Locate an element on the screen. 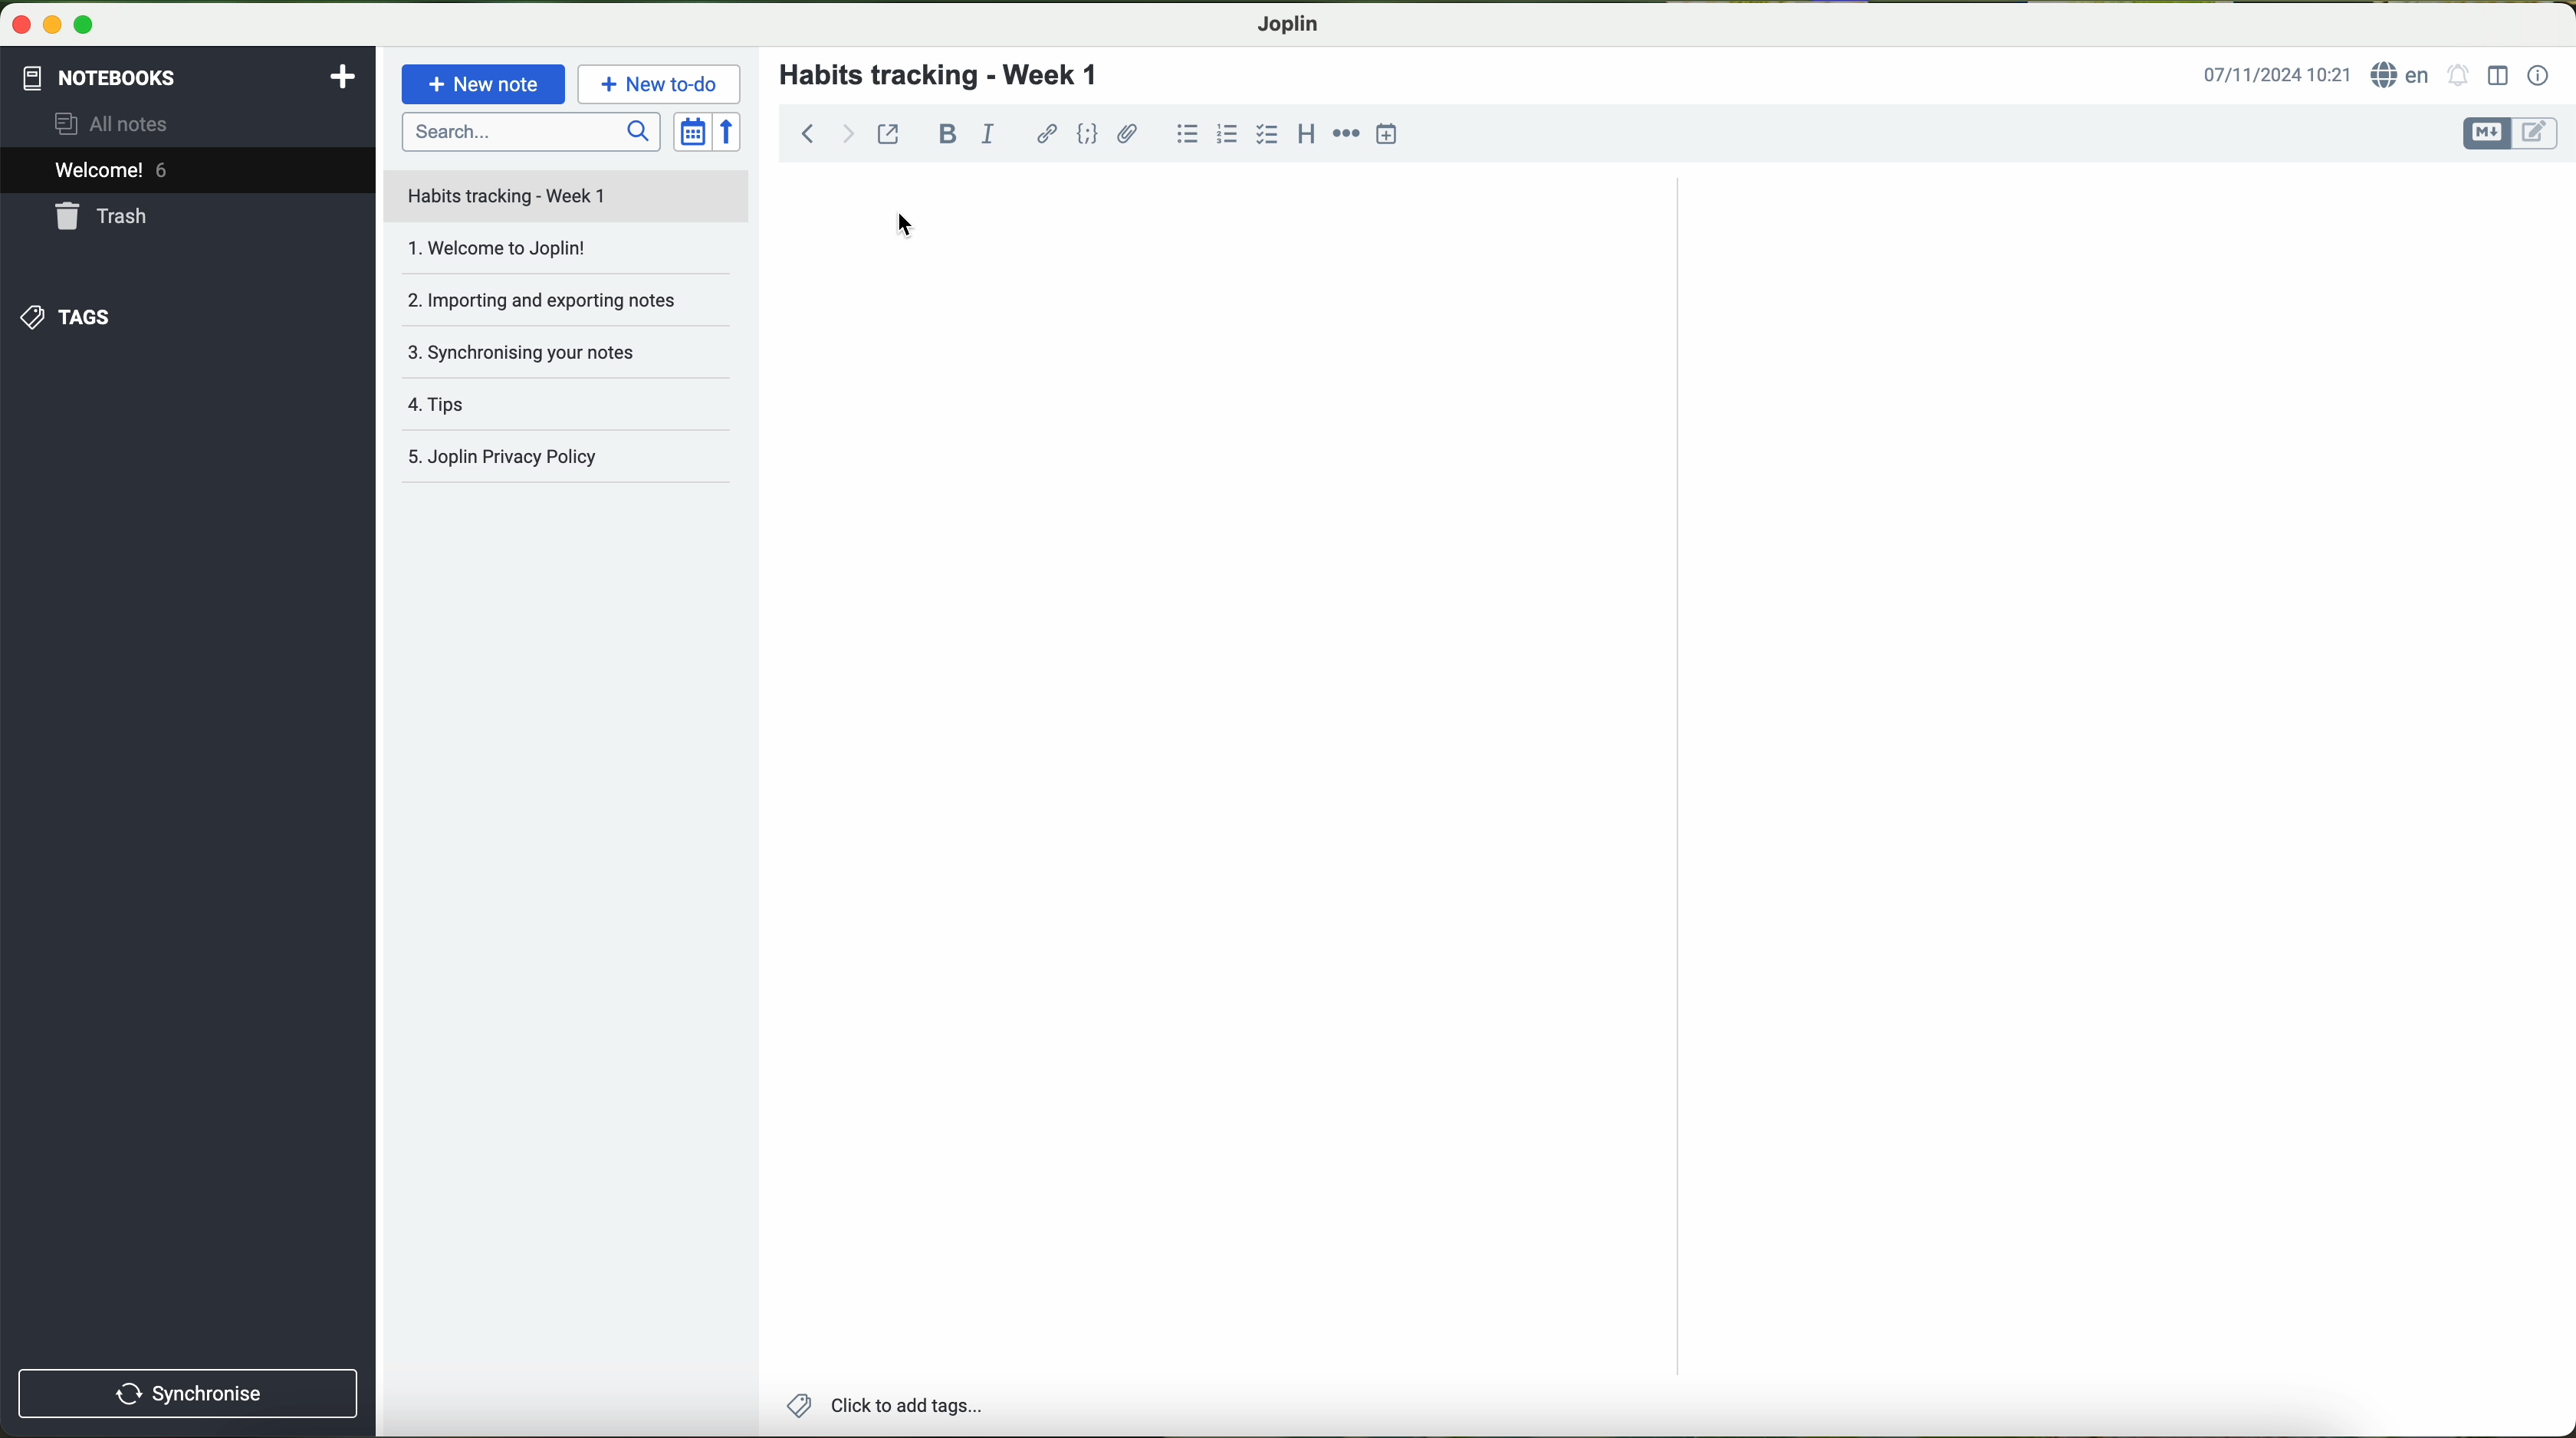 This screenshot has height=1438, width=2576. habits tracking - week 1 is located at coordinates (951, 76).